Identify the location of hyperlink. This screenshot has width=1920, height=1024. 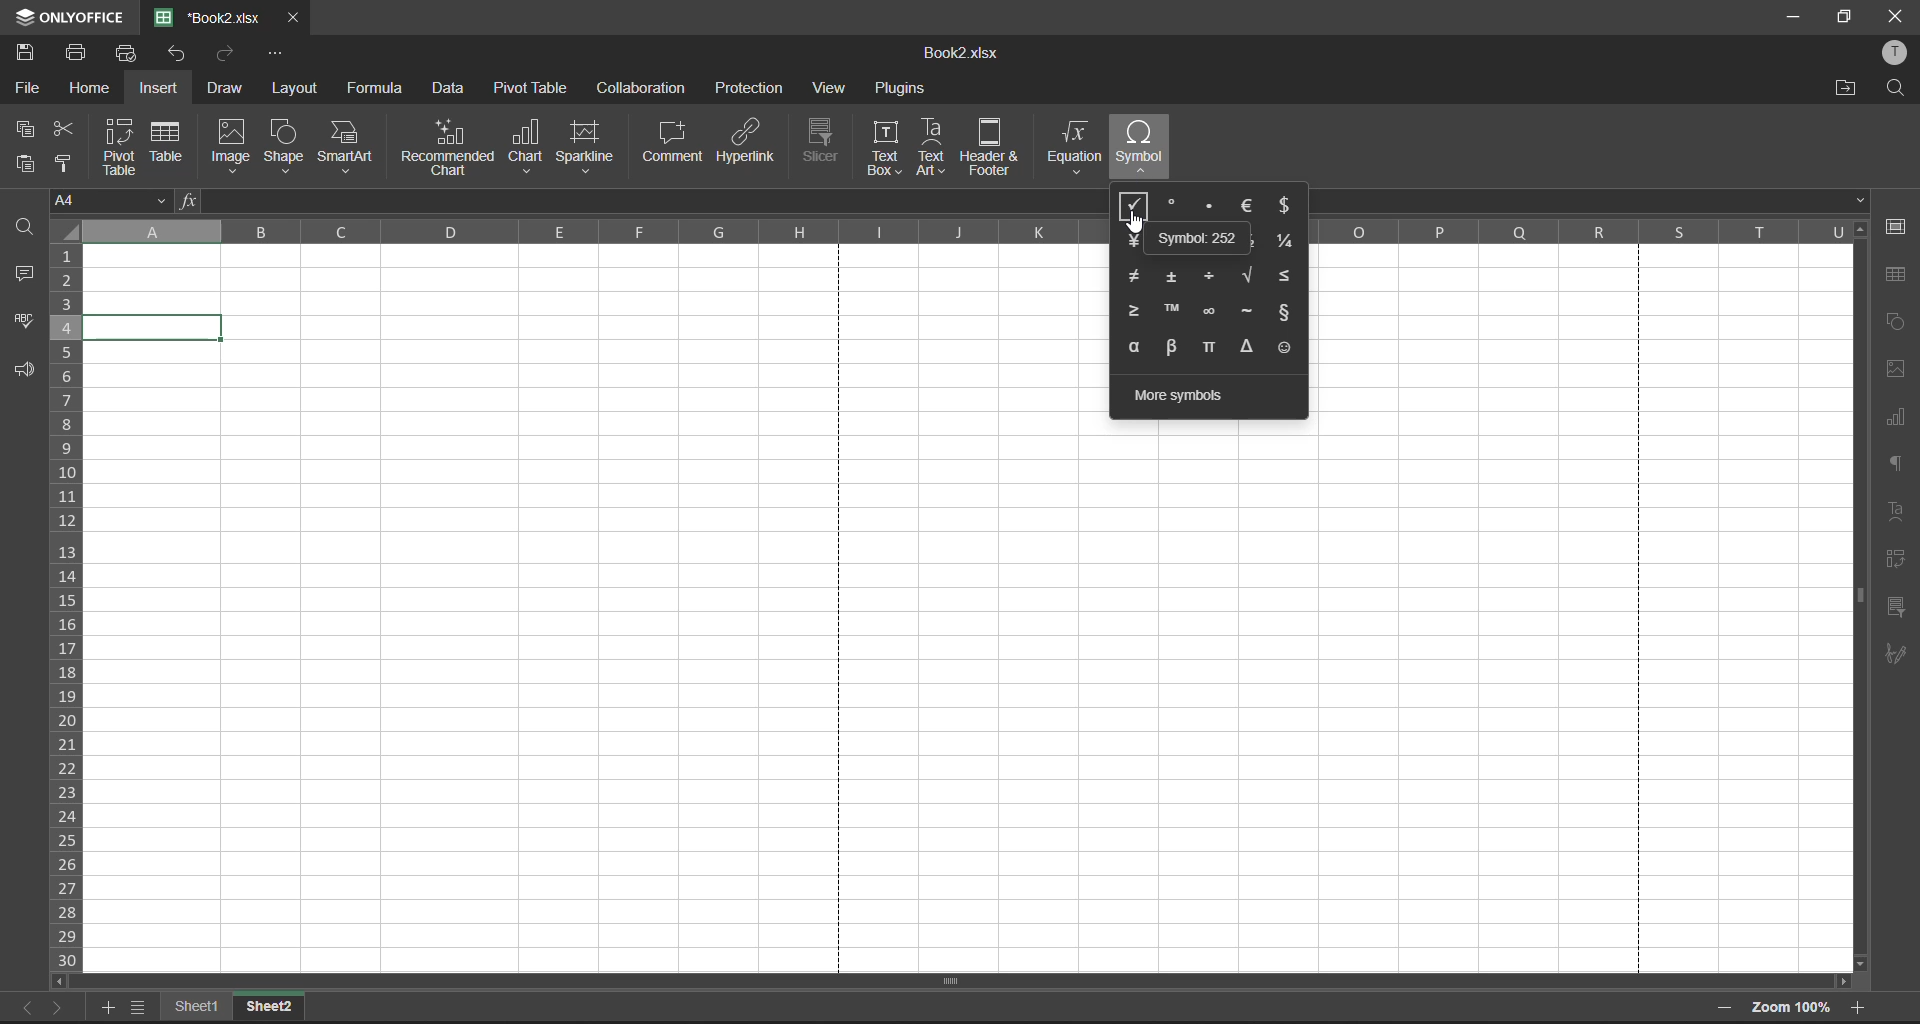
(748, 144).